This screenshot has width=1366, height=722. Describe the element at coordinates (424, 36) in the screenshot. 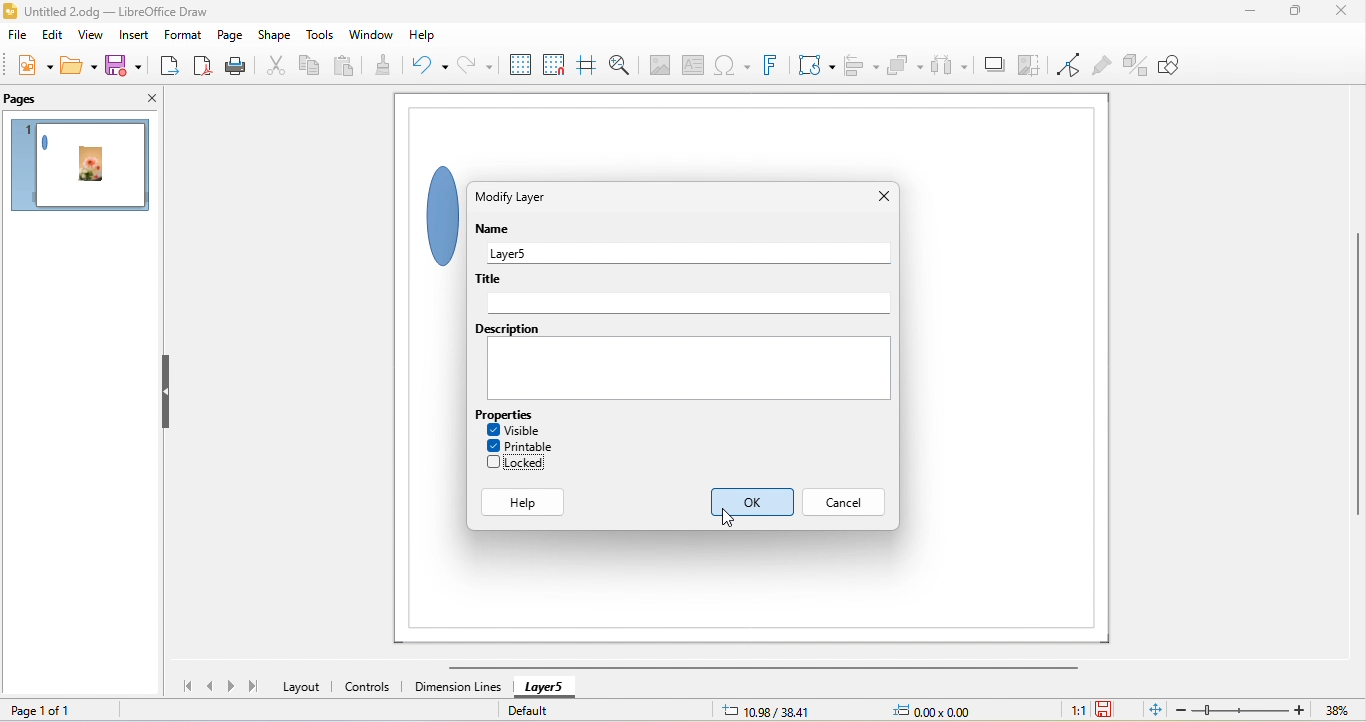

I see `help` at that location.